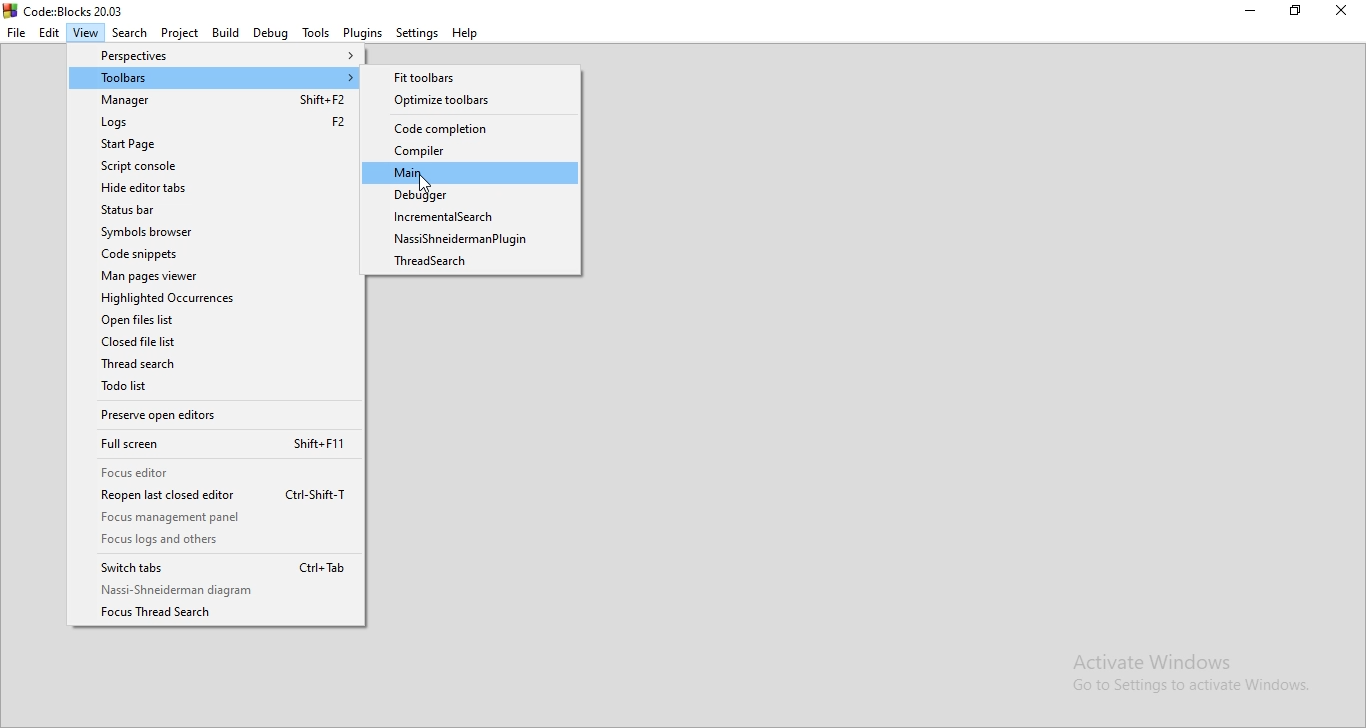 Image resolution: width=1366 pixels, height=728 pixels. Describe the element at coordinates (214, 255) in the screenshot. I see `Code snippets` at that location.